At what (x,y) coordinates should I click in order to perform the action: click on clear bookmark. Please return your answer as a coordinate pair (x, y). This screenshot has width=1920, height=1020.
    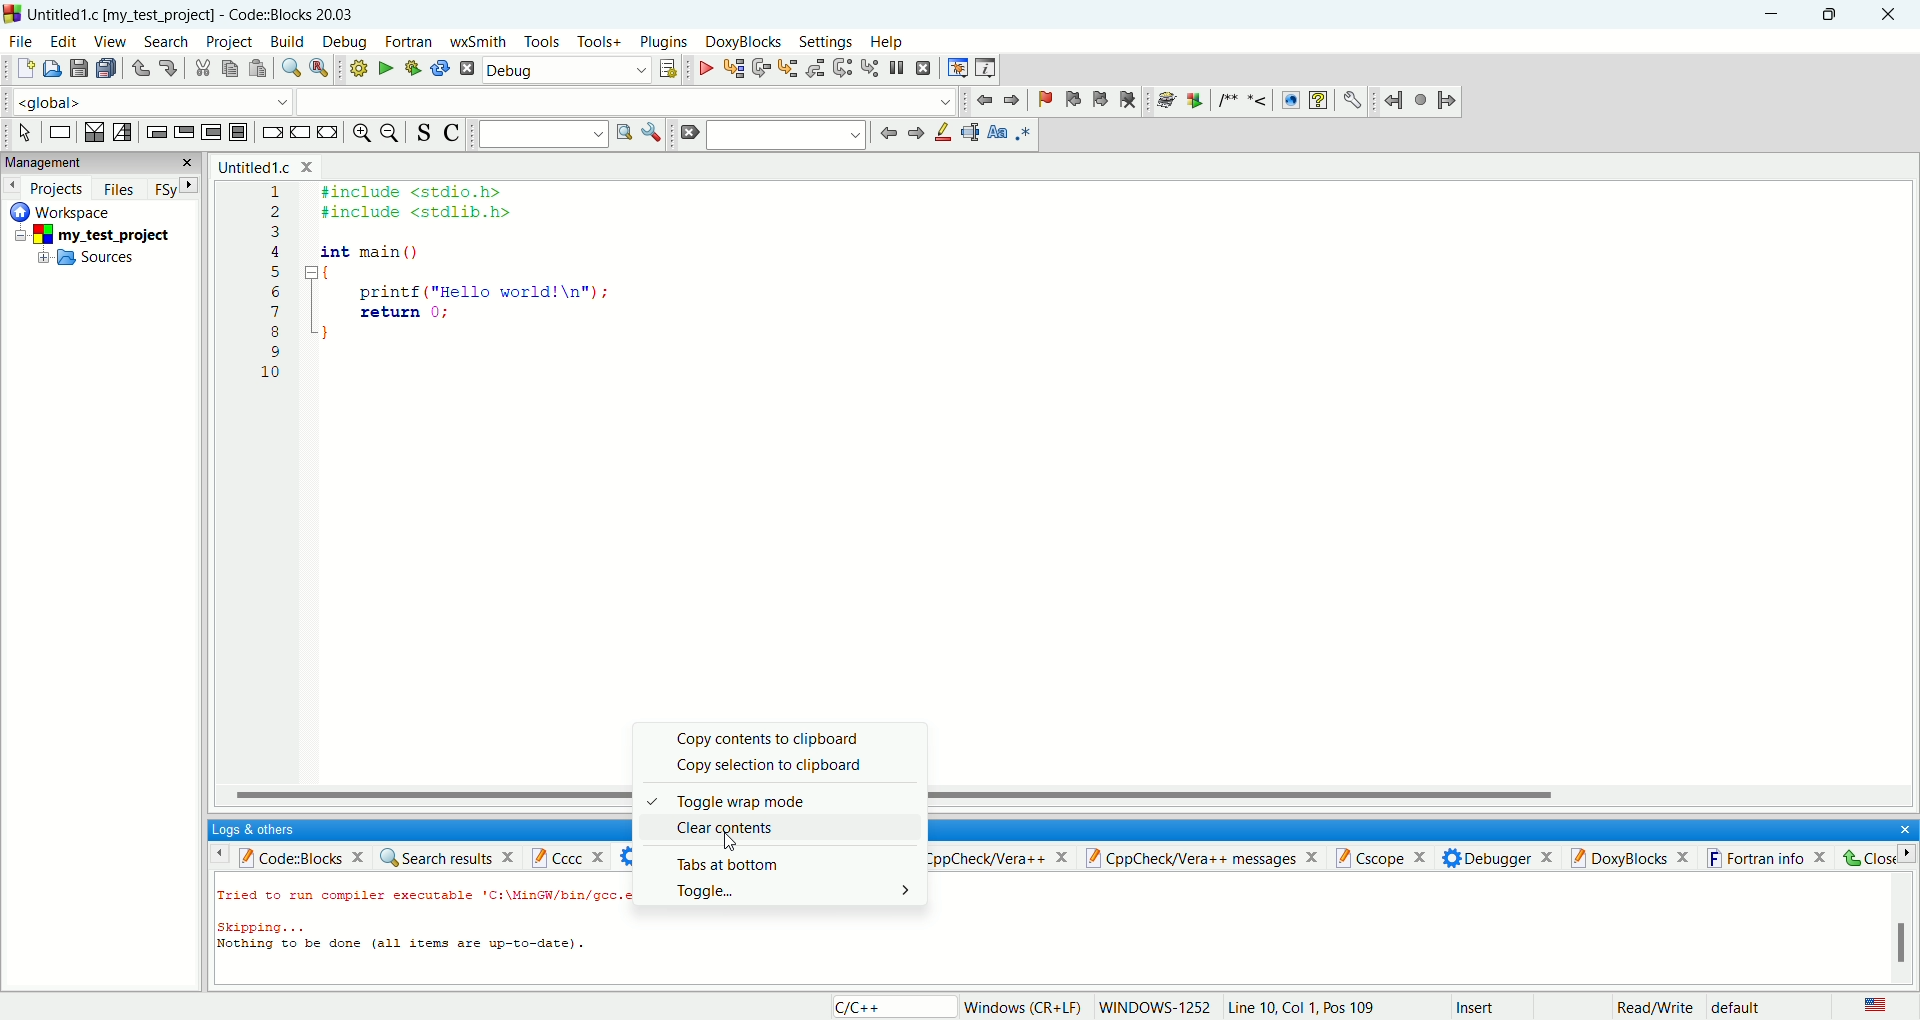
    Looking at the image, I should click on (1131, 103).